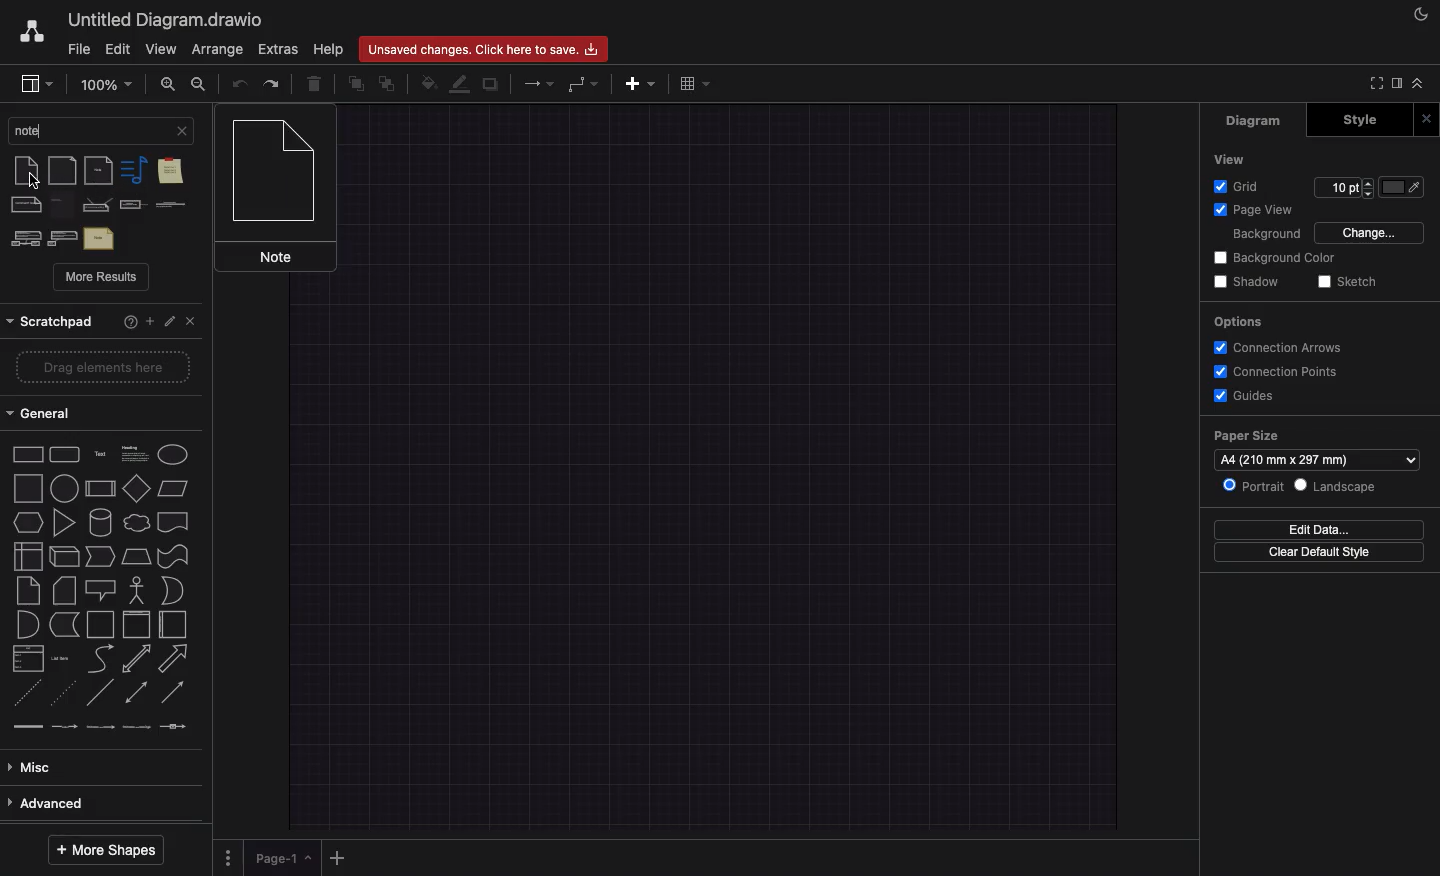 The width and height of the screenshot is (1440, 876). I want to click on Add page, so click(336, 859).